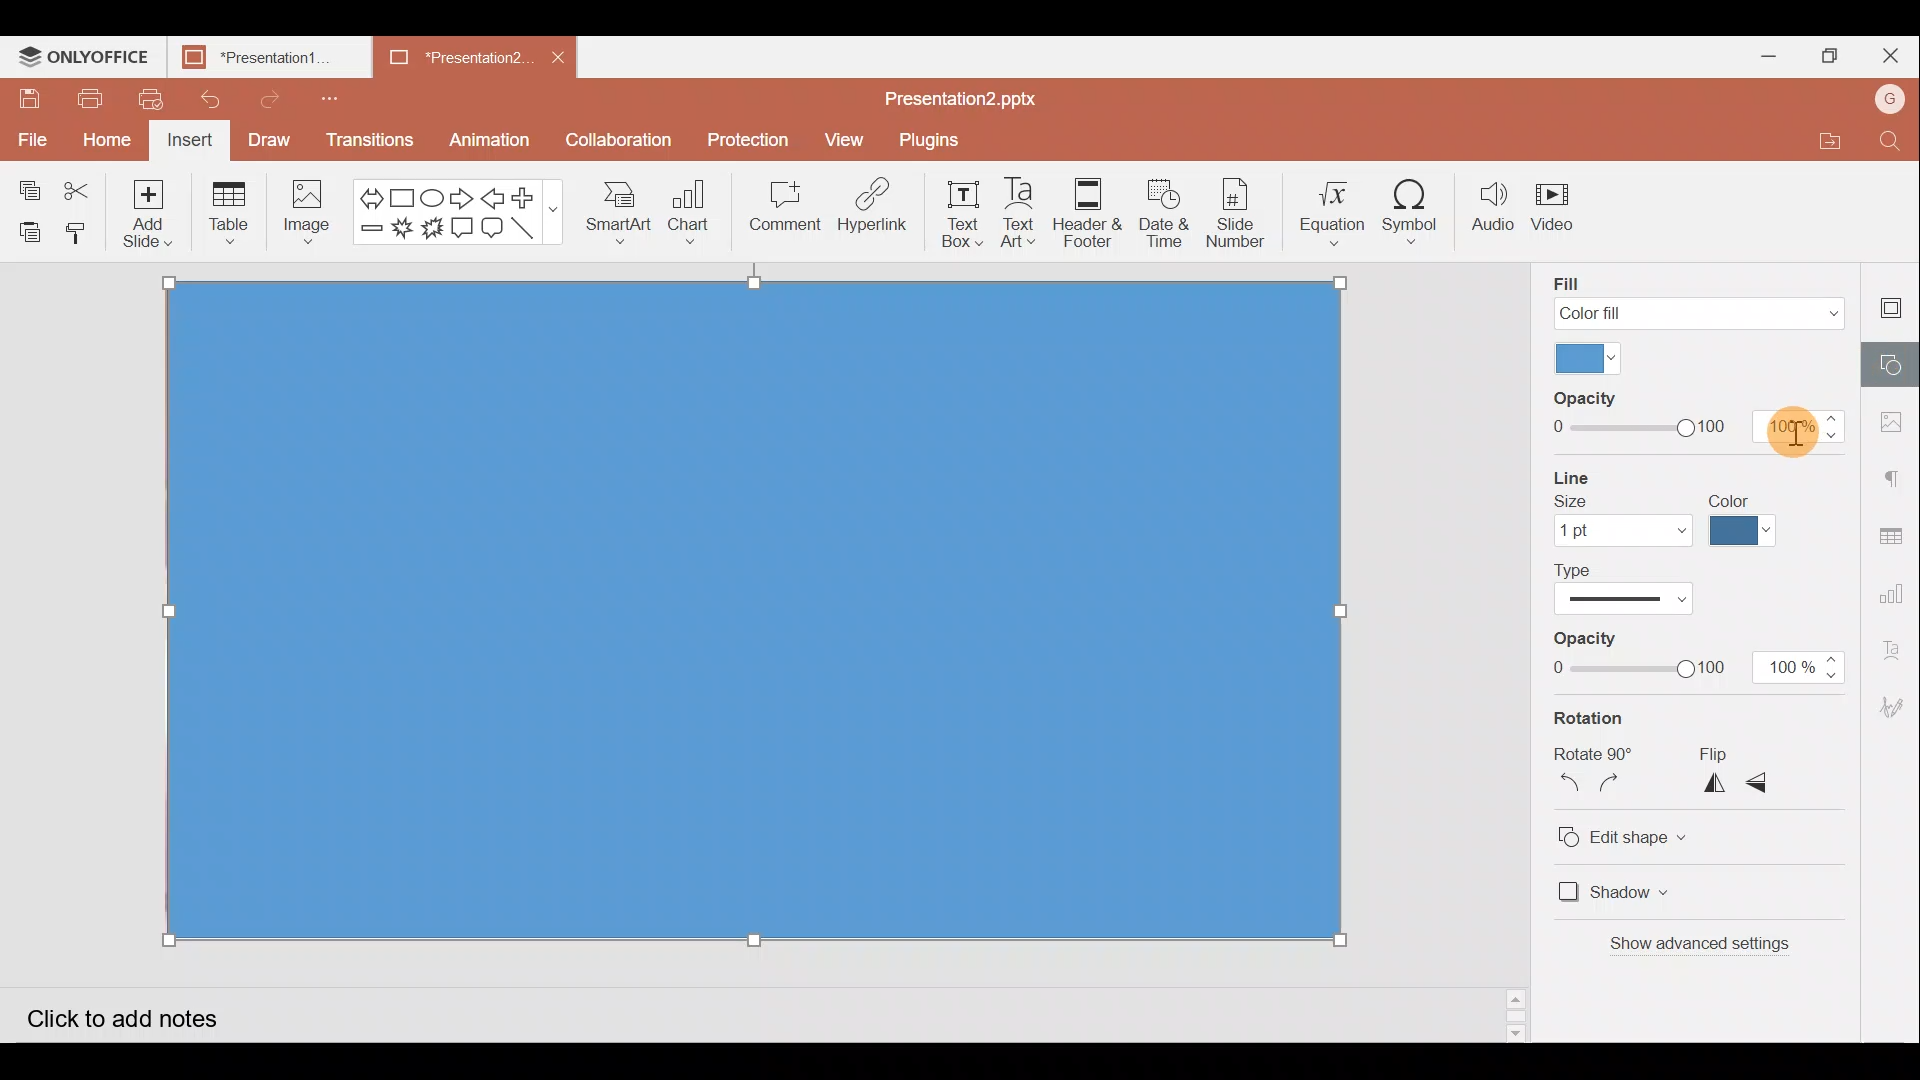 The width and height of the screenshot is (1920, 1080). Describe the element at coordinates (1493, 210) in the screenshot. I see `Audio` at that location.